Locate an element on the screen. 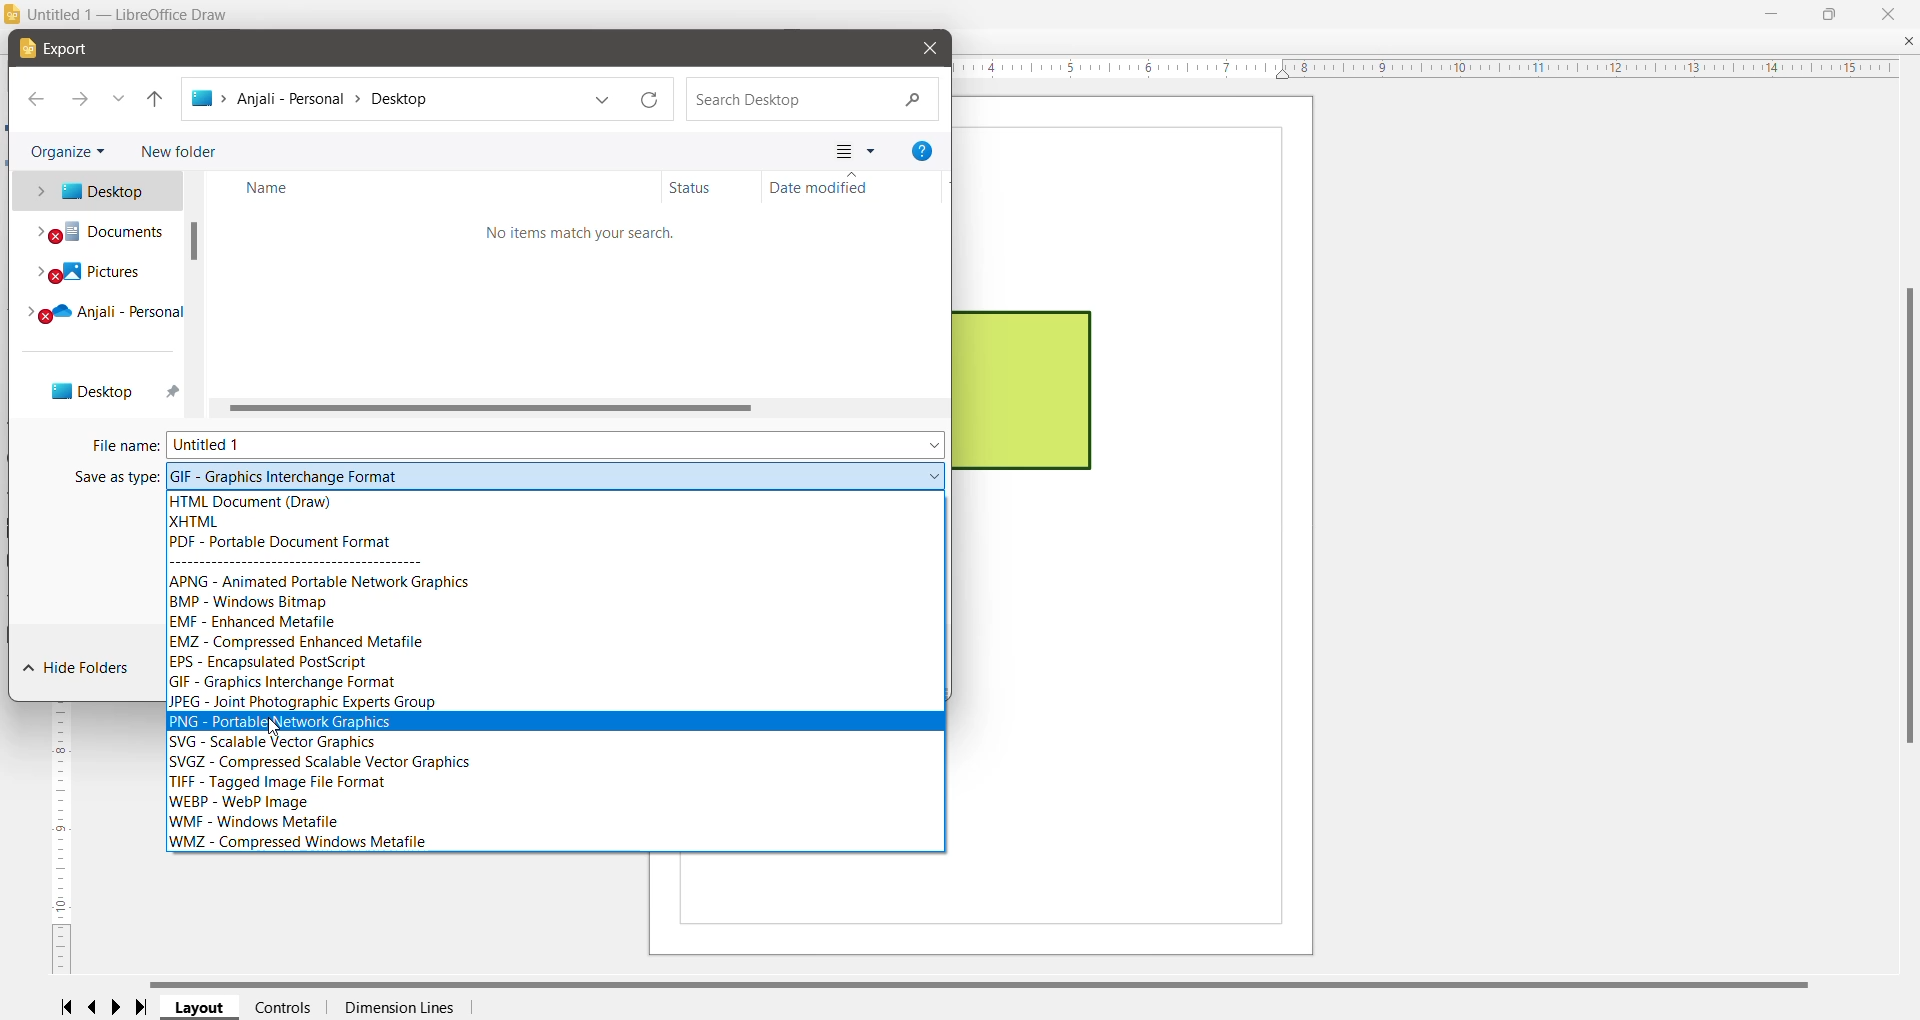 This screenshot has height=1020, width=1920. Change your view is located at coordinates (853, 152).